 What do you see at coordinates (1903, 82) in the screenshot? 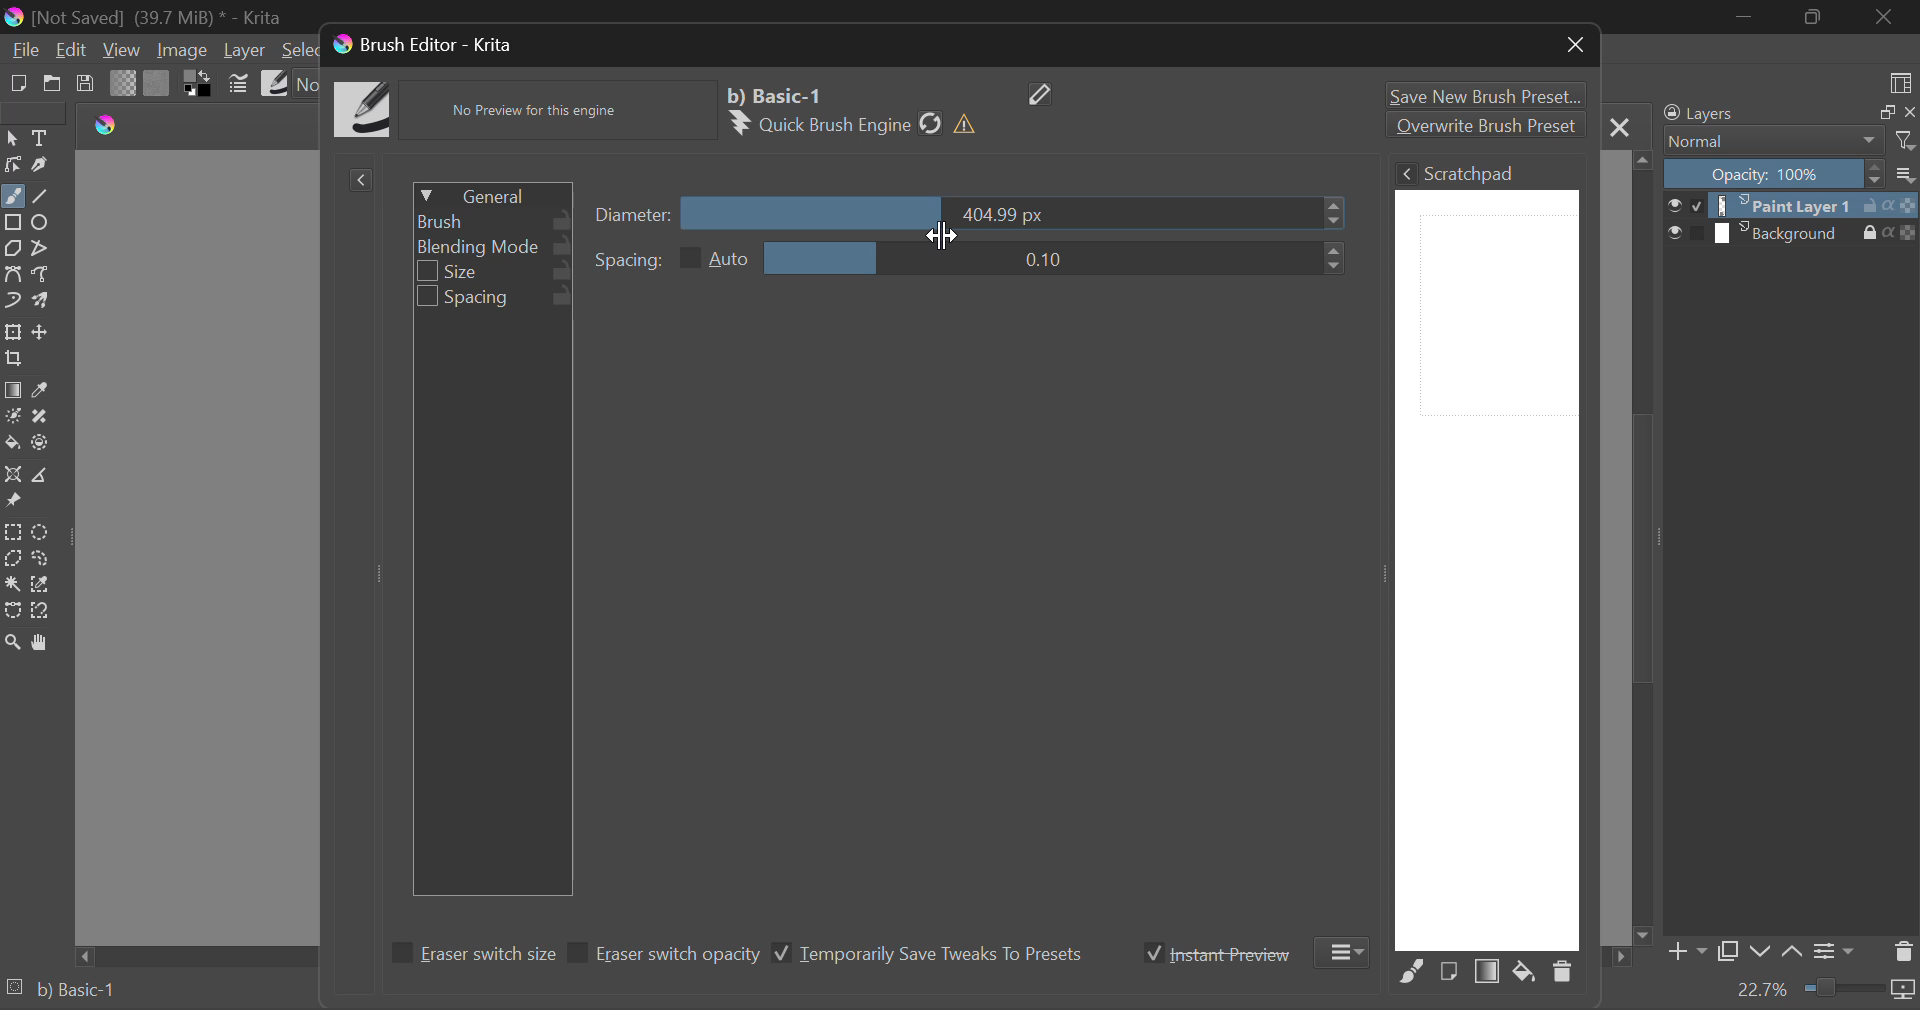
I see `Choose Workspace` at bounding box center [1903, 82].